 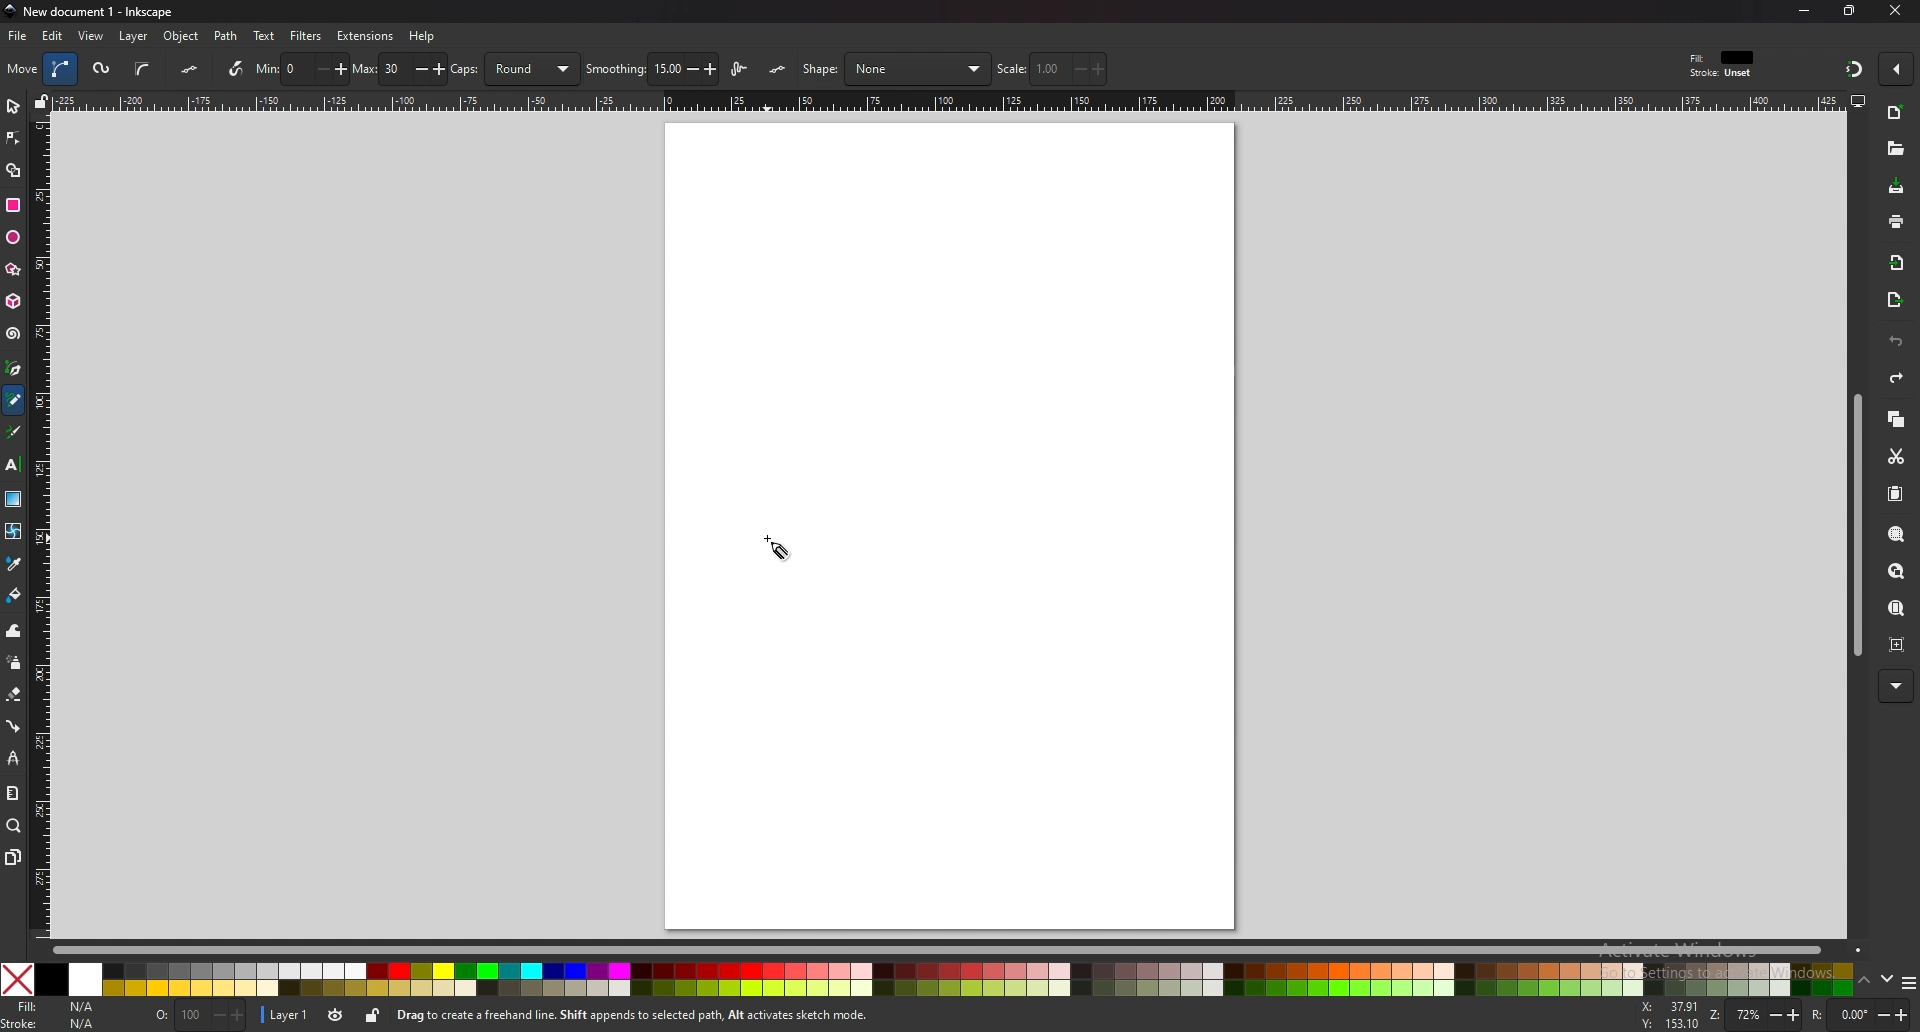 What do you see at coordinates (1895, 419) in the screenshot?
I see `copy` at bounding box center [1895, 419].